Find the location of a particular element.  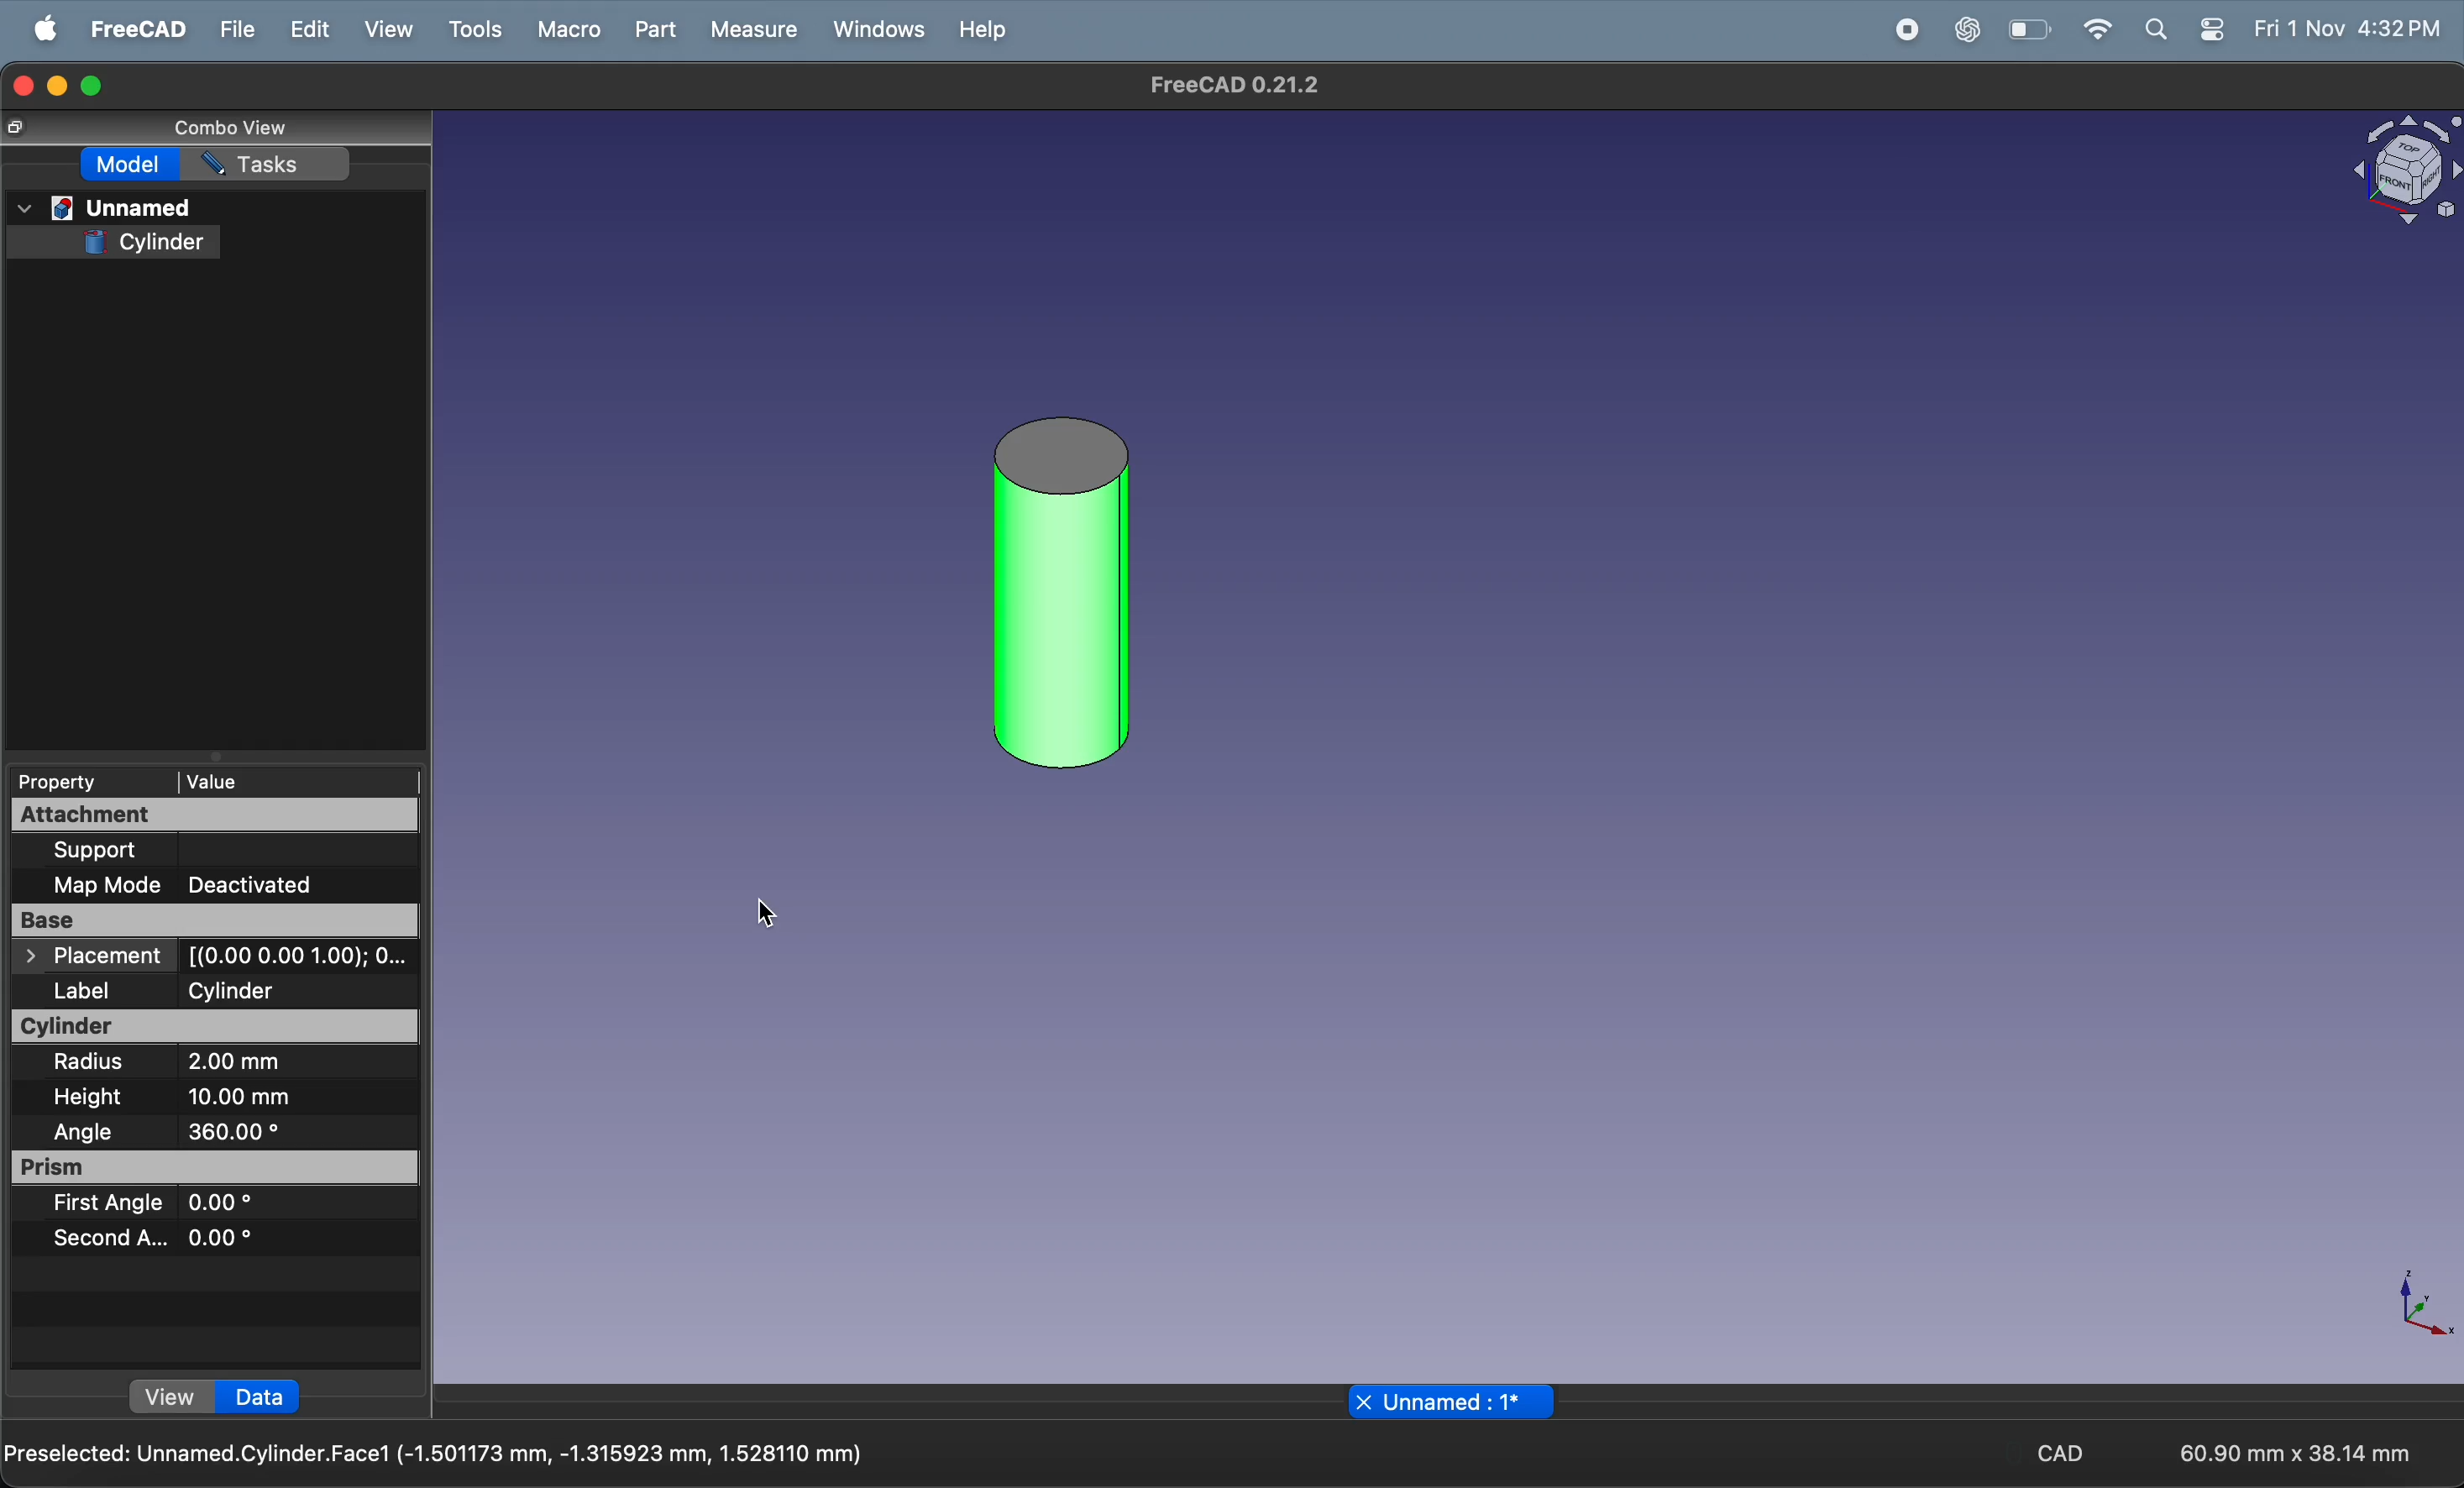

unanmed is located at coordinates (105, 209).